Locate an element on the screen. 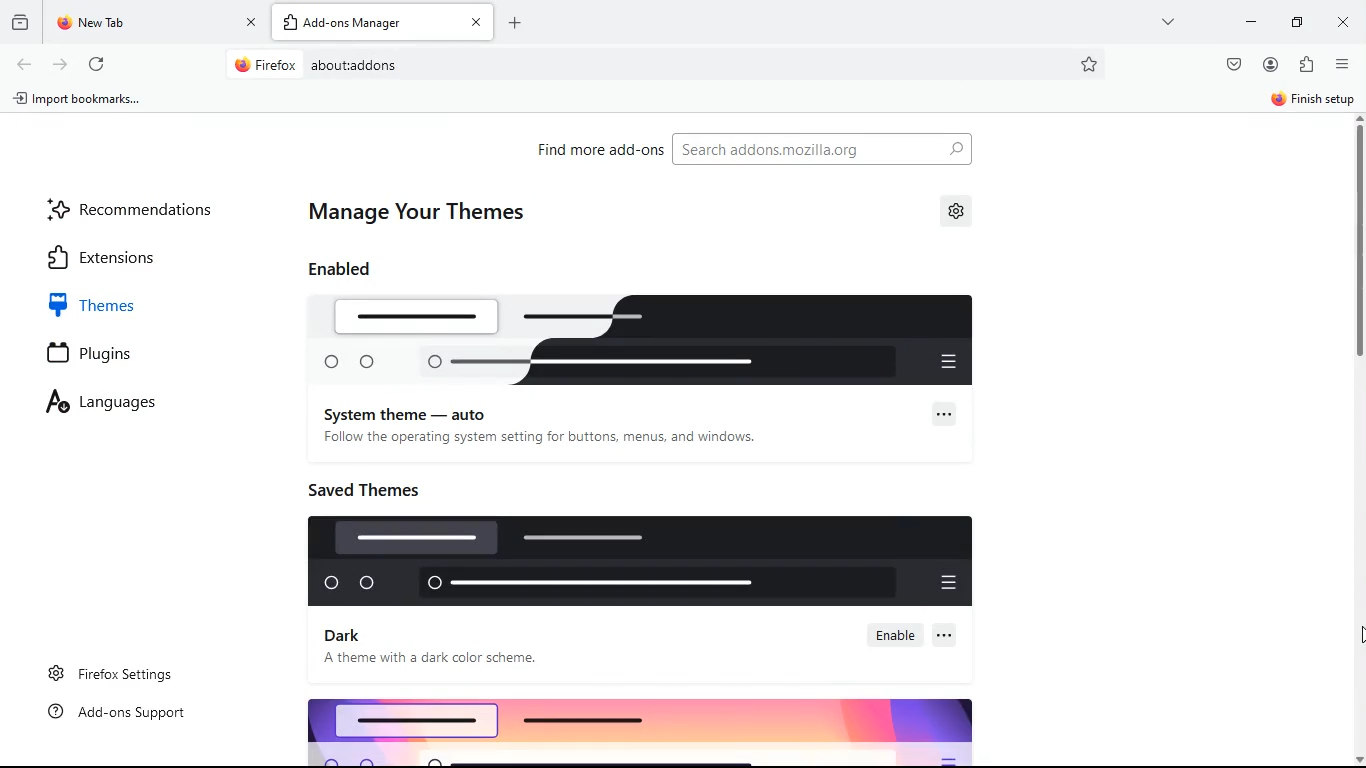  history is located at coordinates (20, 22).